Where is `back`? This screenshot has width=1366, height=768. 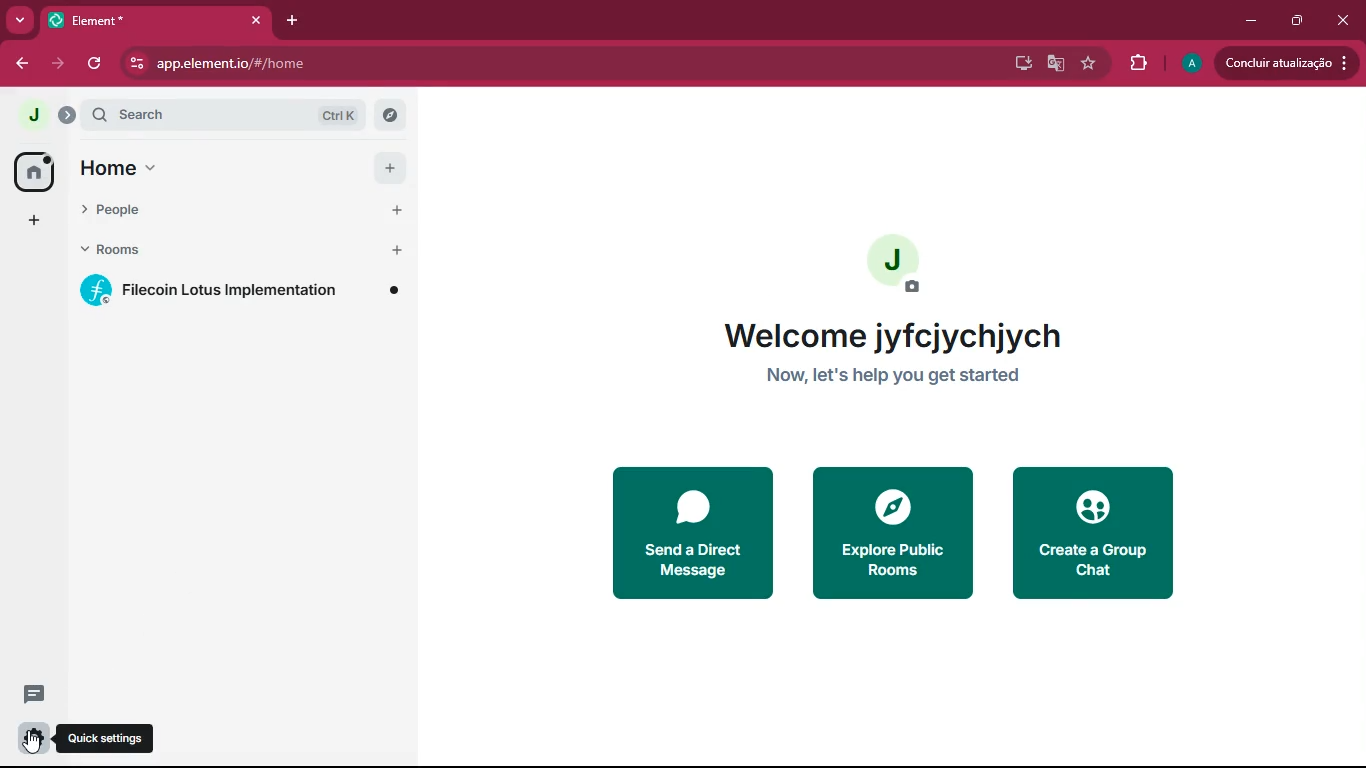 back is located at coordinates (19, 64).